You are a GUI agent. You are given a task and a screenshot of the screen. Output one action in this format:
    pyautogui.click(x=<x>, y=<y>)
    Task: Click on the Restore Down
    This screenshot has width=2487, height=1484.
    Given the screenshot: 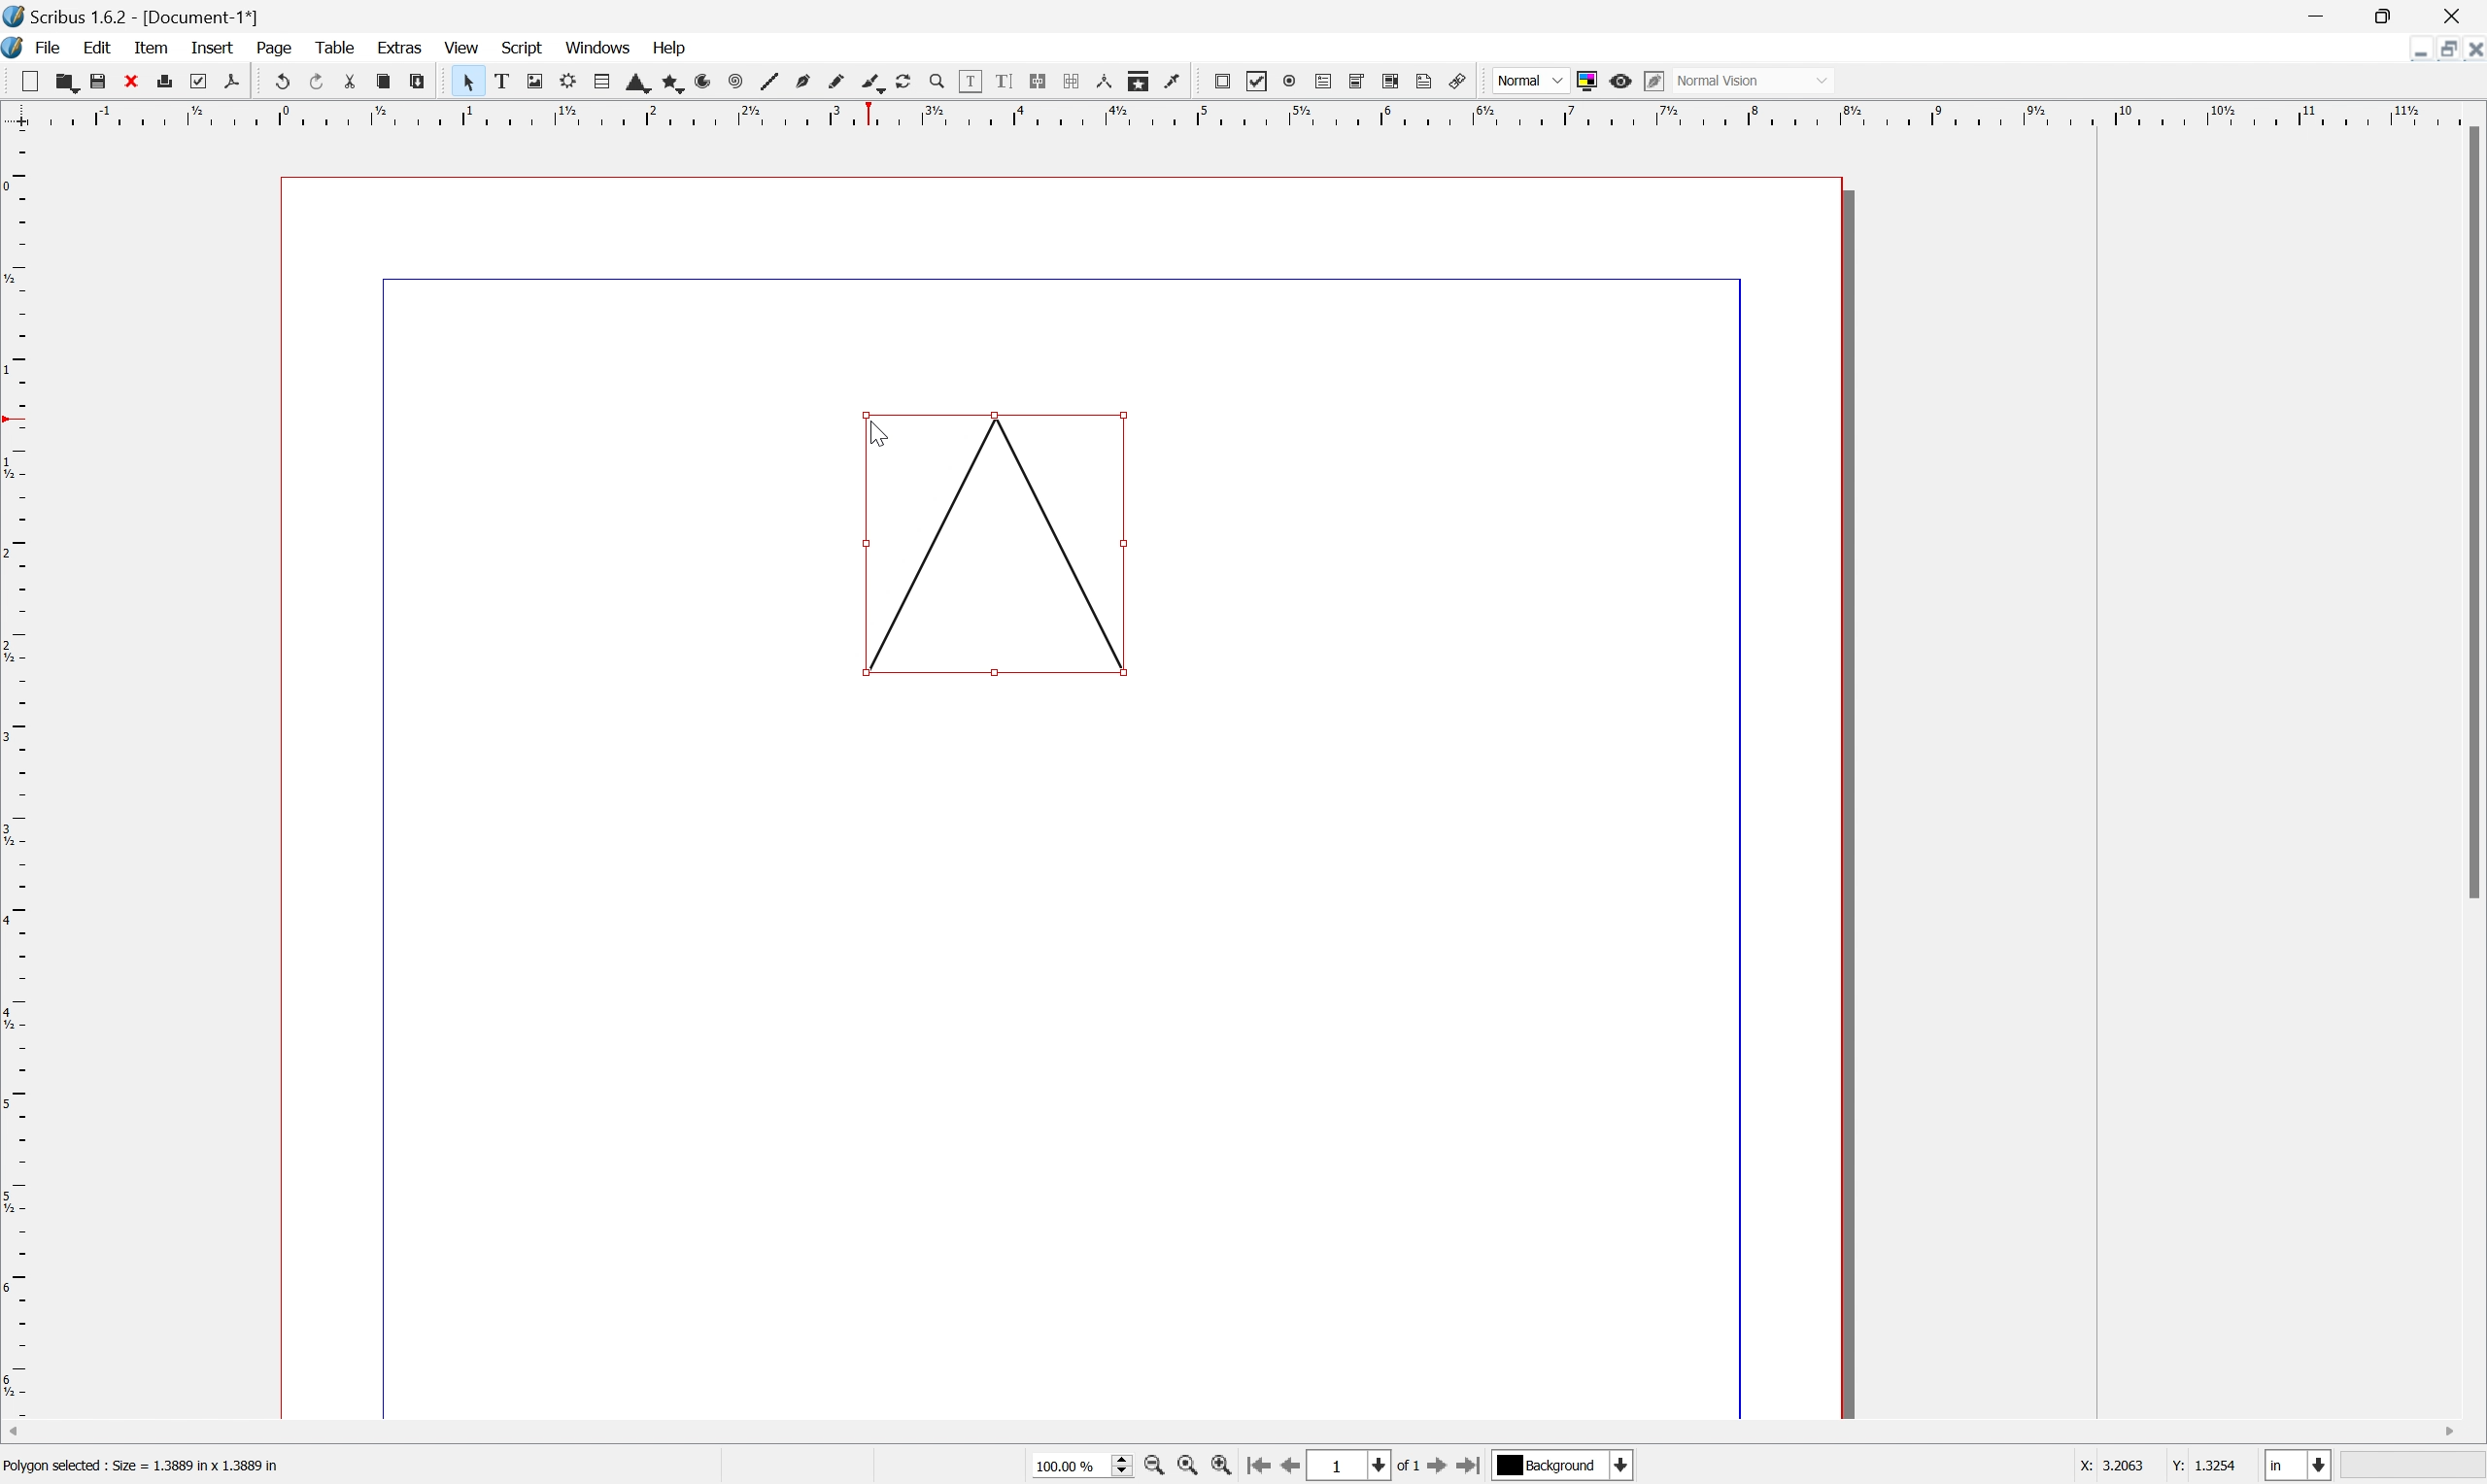 What is the action you would take?
    pyautogui.click(x=2391, y=14)
    